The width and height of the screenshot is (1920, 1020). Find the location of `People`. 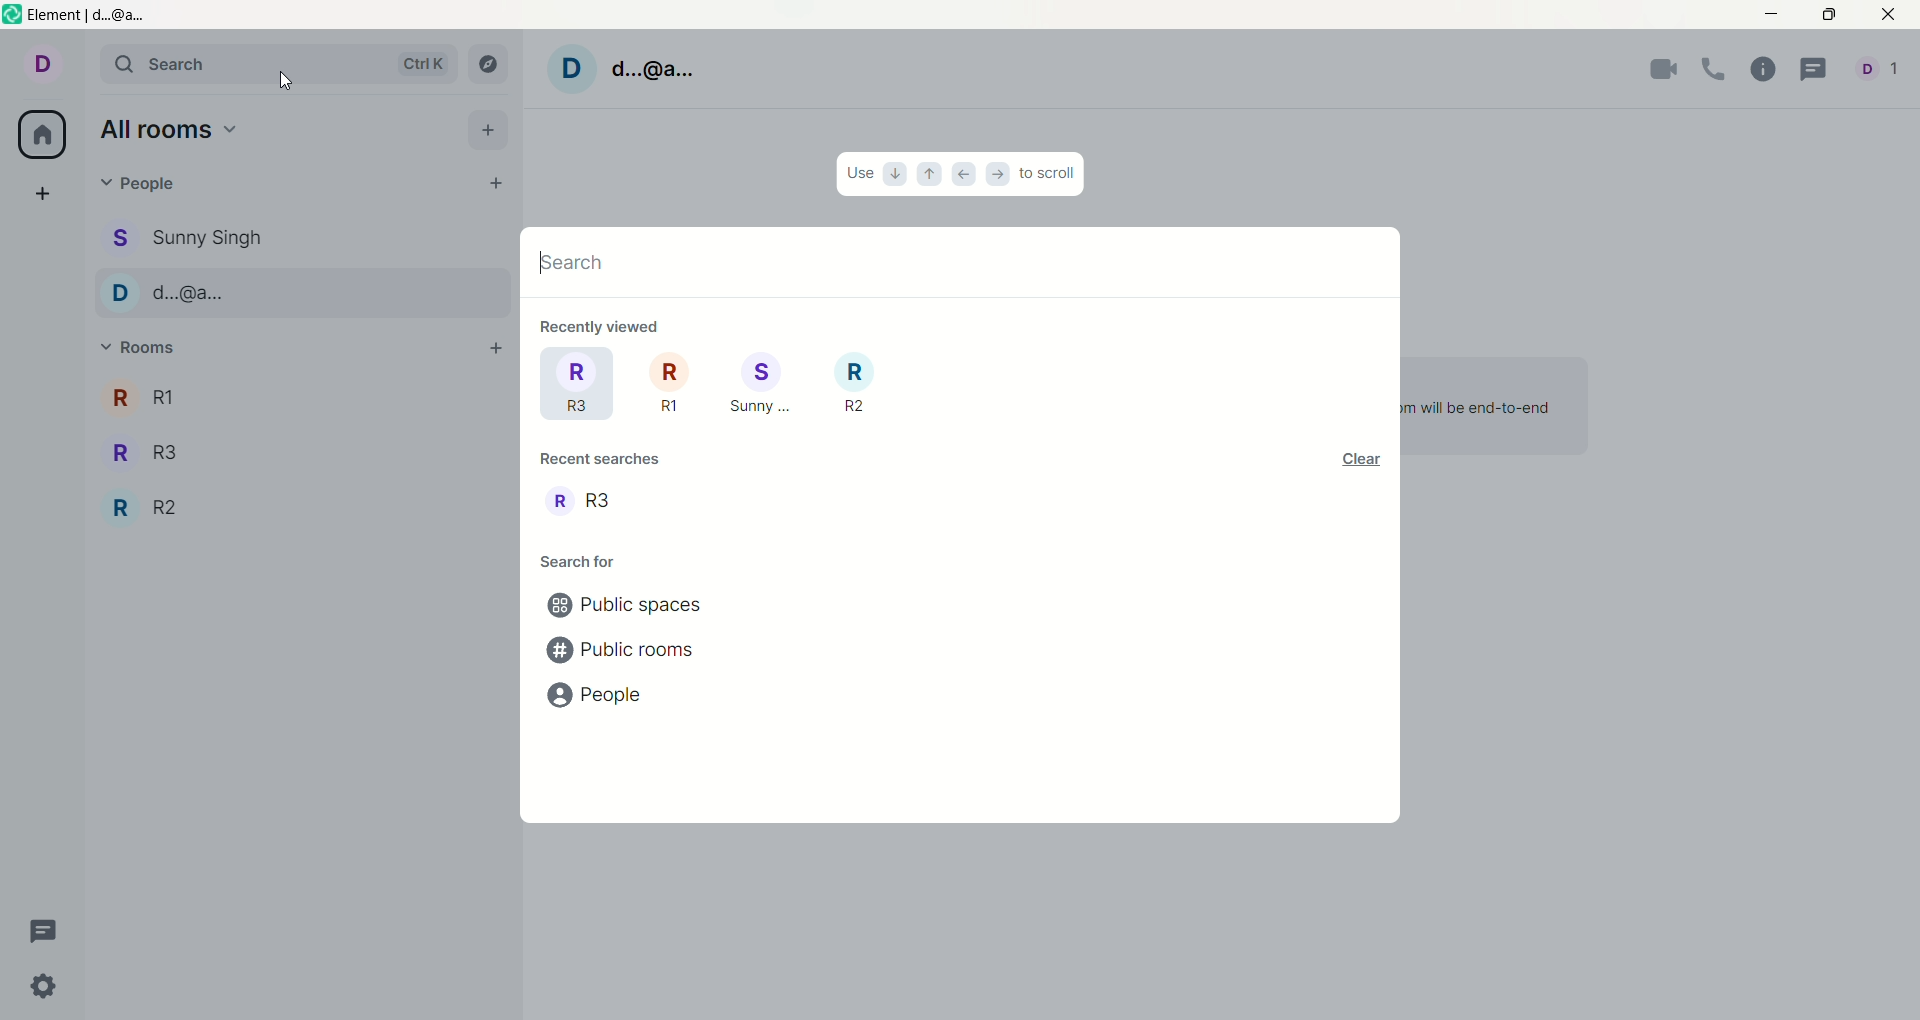

People is located at coordinates (164, 296).